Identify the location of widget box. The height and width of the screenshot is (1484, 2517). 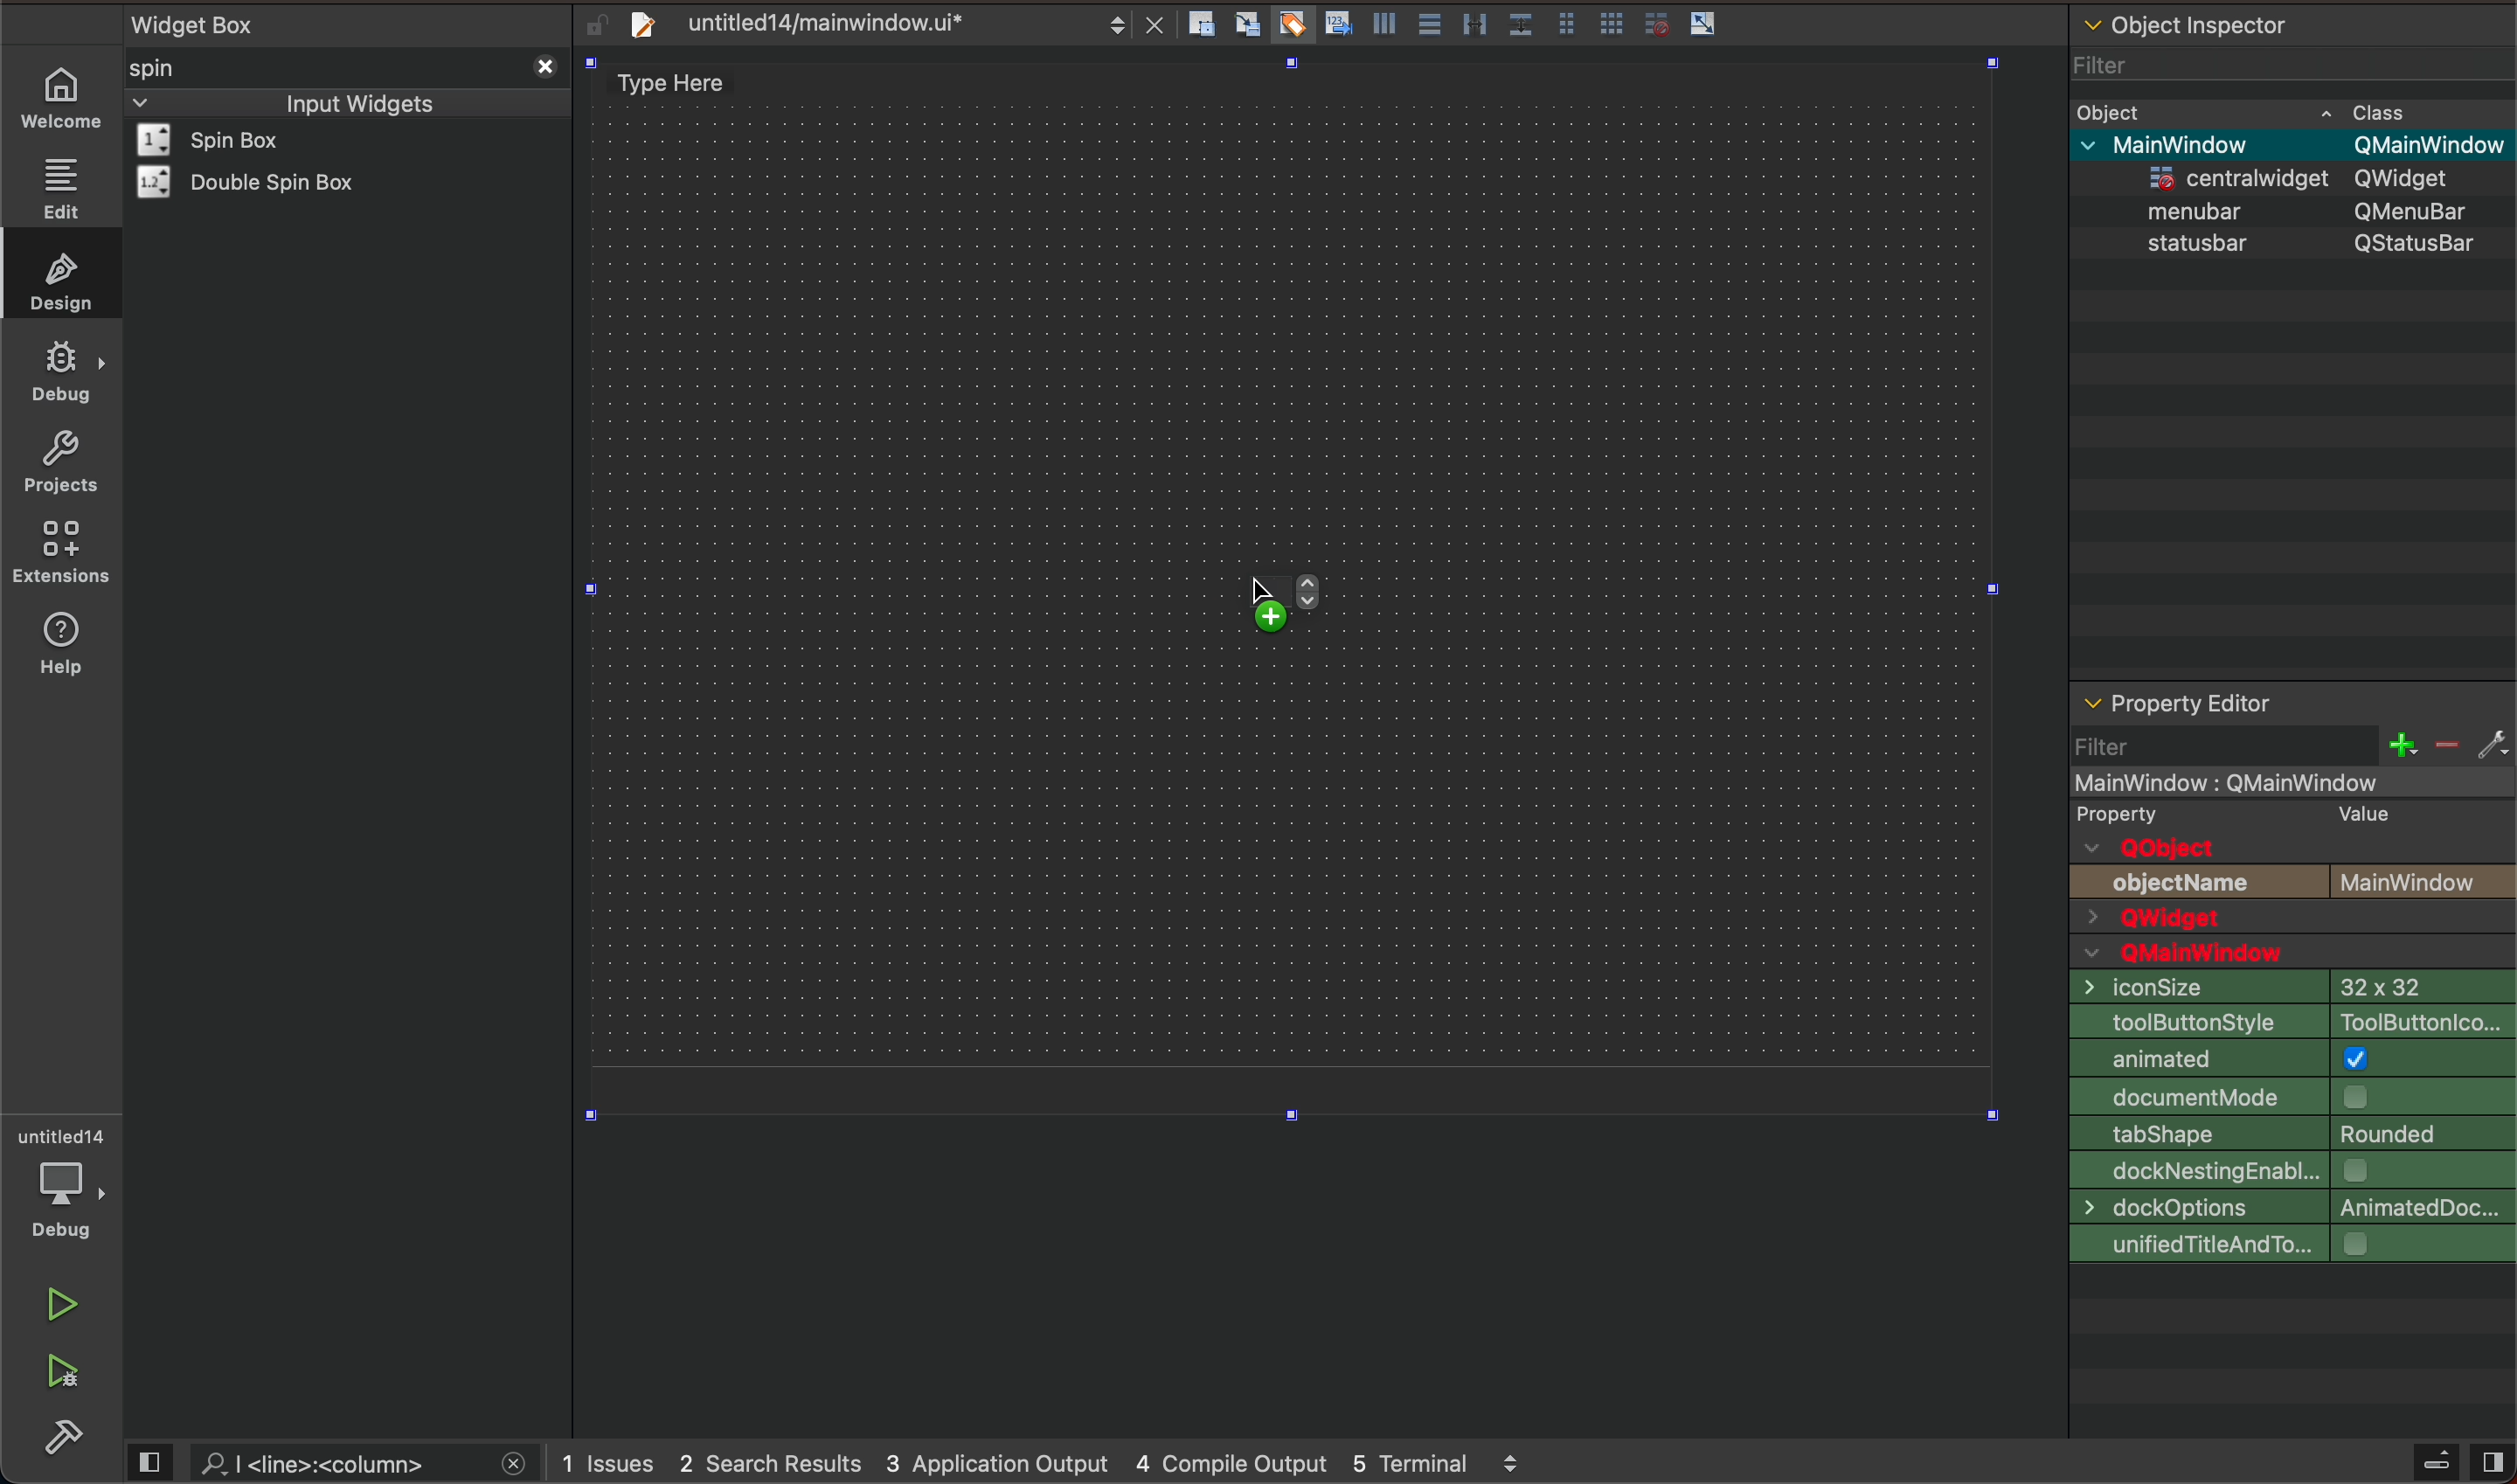
(353, 22).